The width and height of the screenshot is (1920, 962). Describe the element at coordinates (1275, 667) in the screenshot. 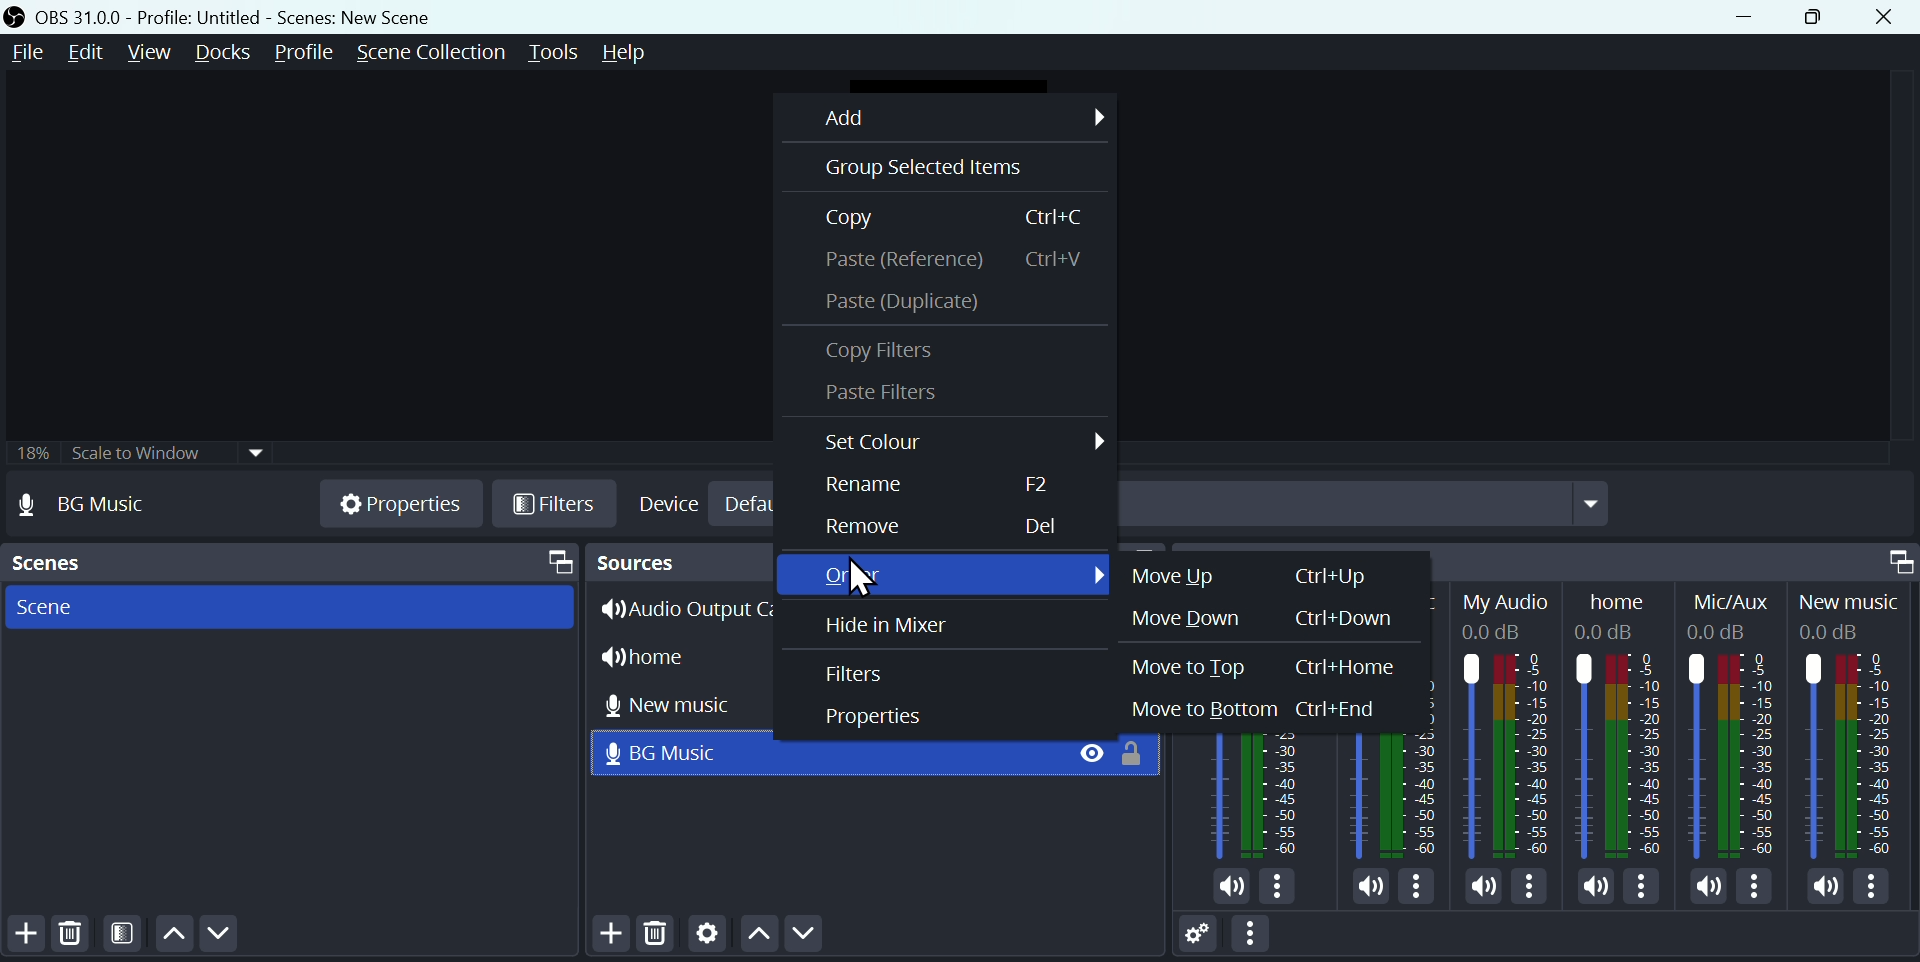

I see `Move to top` at that location.